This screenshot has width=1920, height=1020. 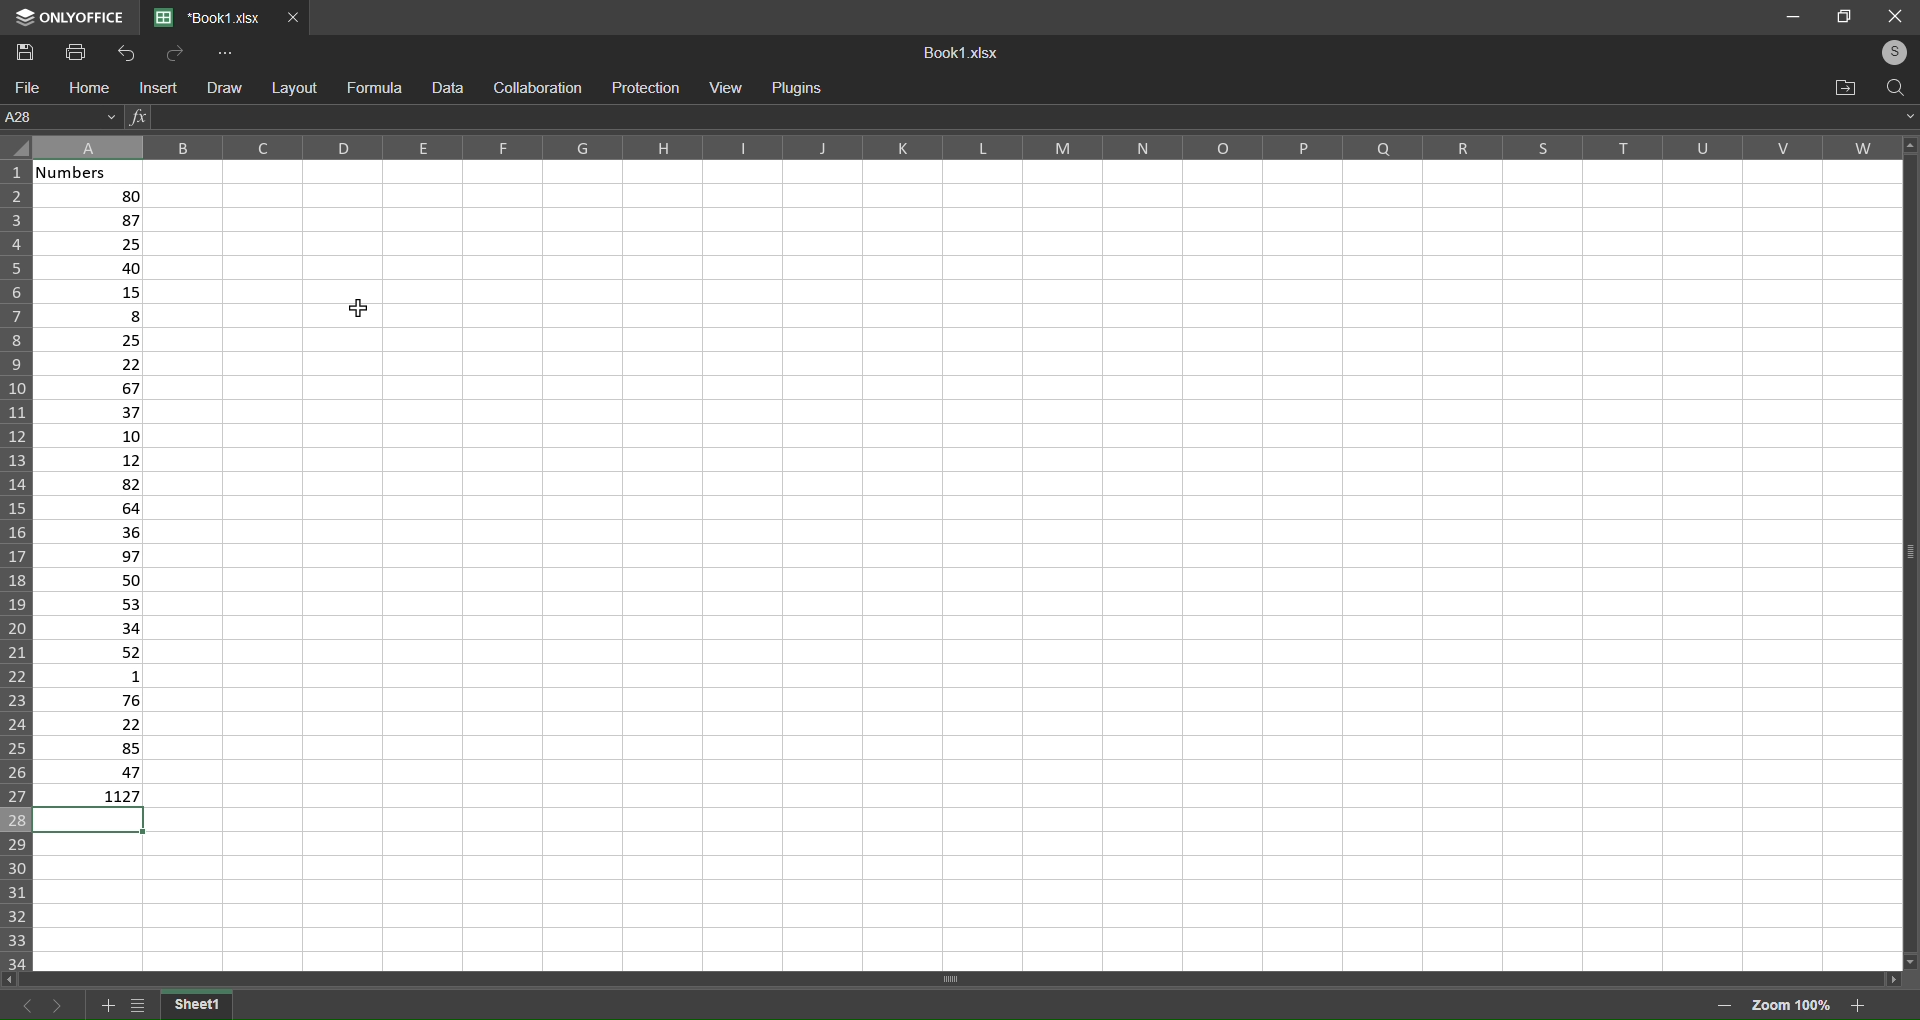 What do you see at coordinates (724, 90) in the screenshot?
I see `view` at bounding box center [724, 90].